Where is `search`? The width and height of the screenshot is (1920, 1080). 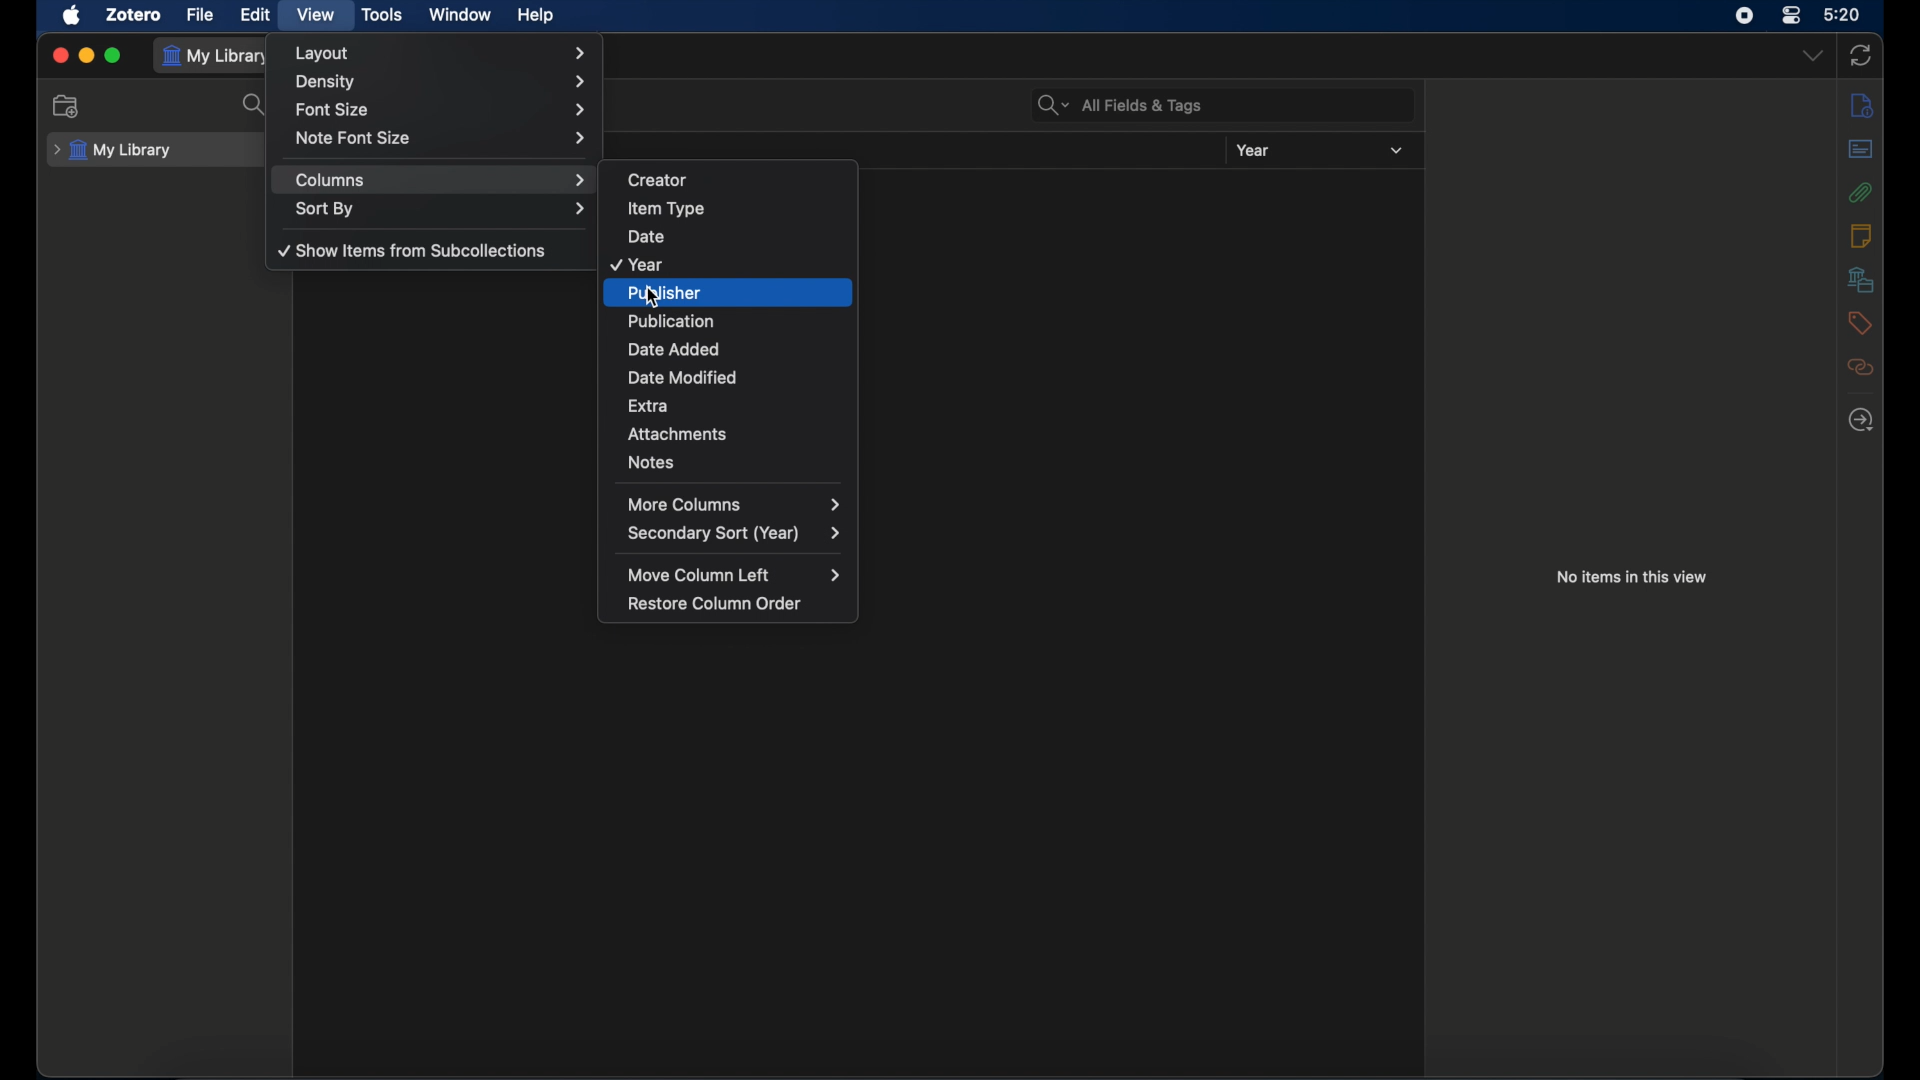 search is located at coordinates (256, 105).